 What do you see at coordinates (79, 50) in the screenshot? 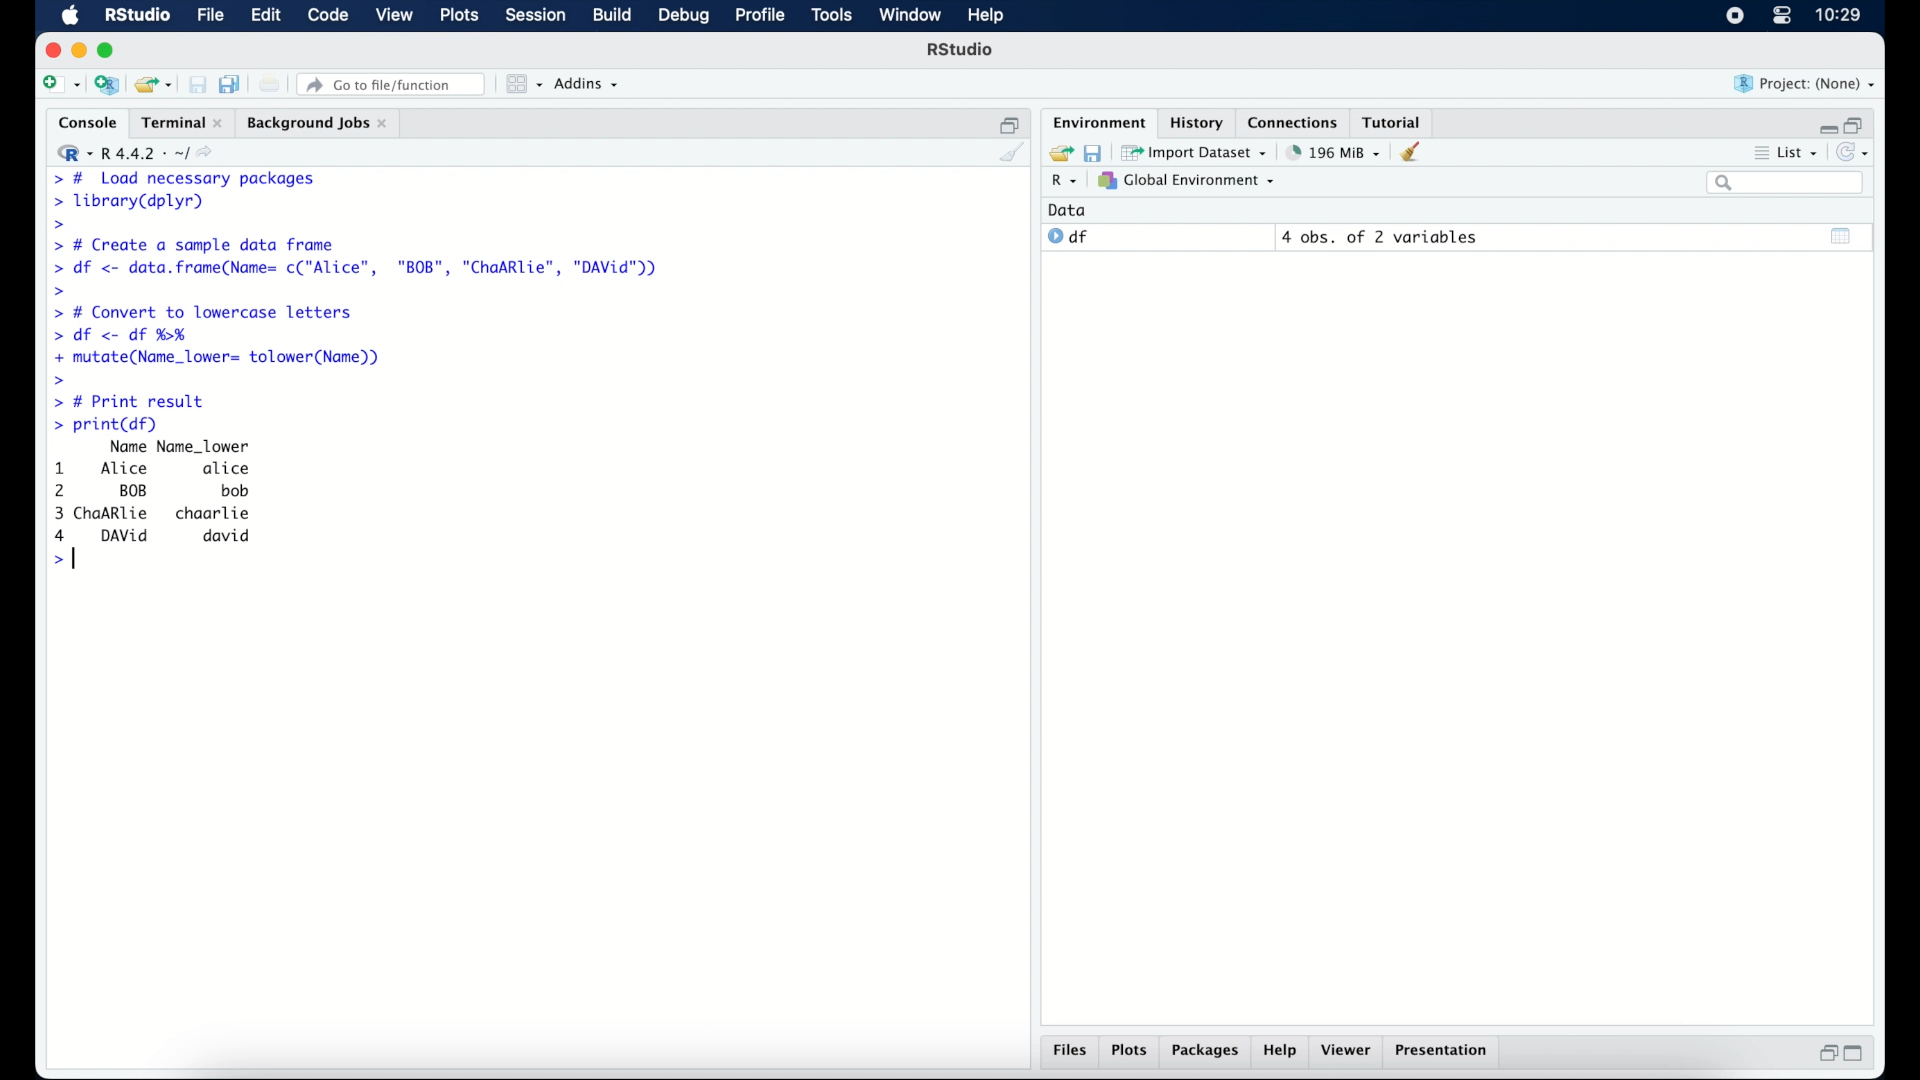
I see `minimize` at bounding box center [79, 50].